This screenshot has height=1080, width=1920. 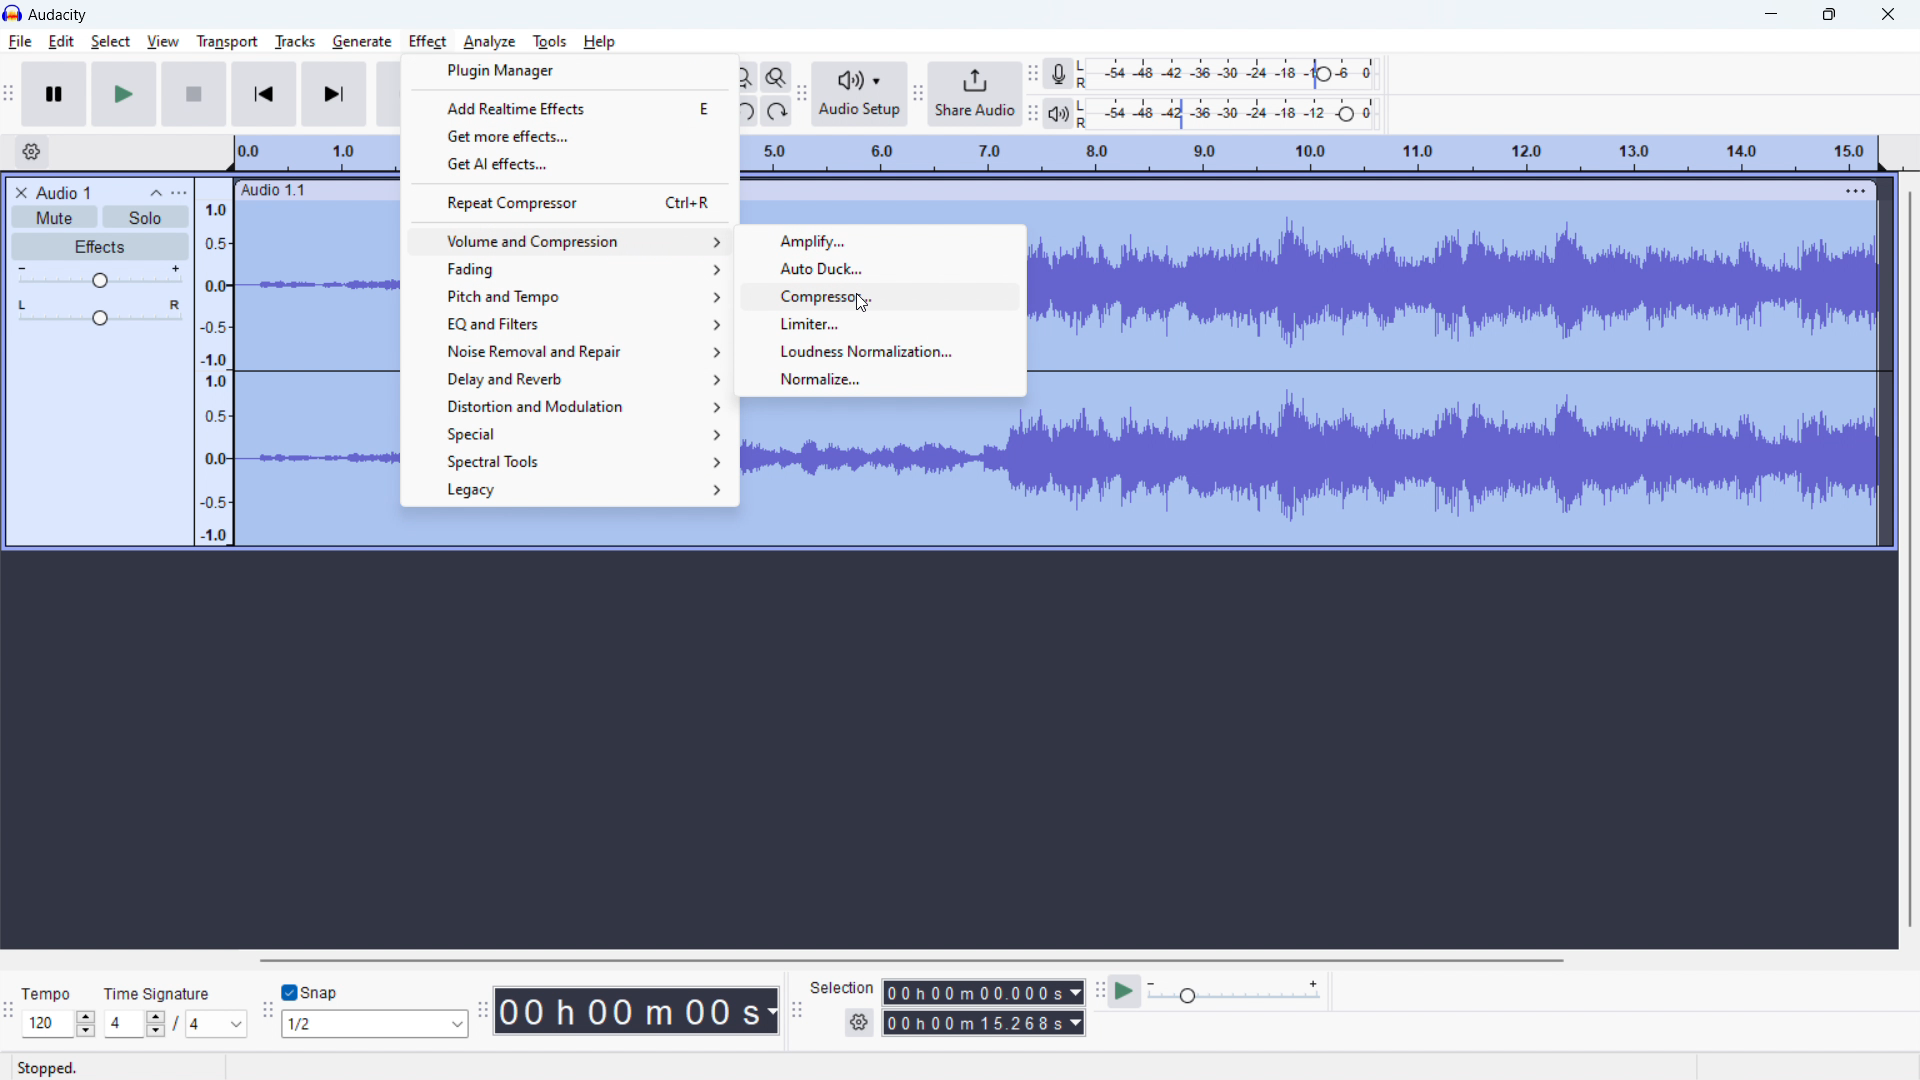 I want to click on volume and compression, so click(x=567, y=241).